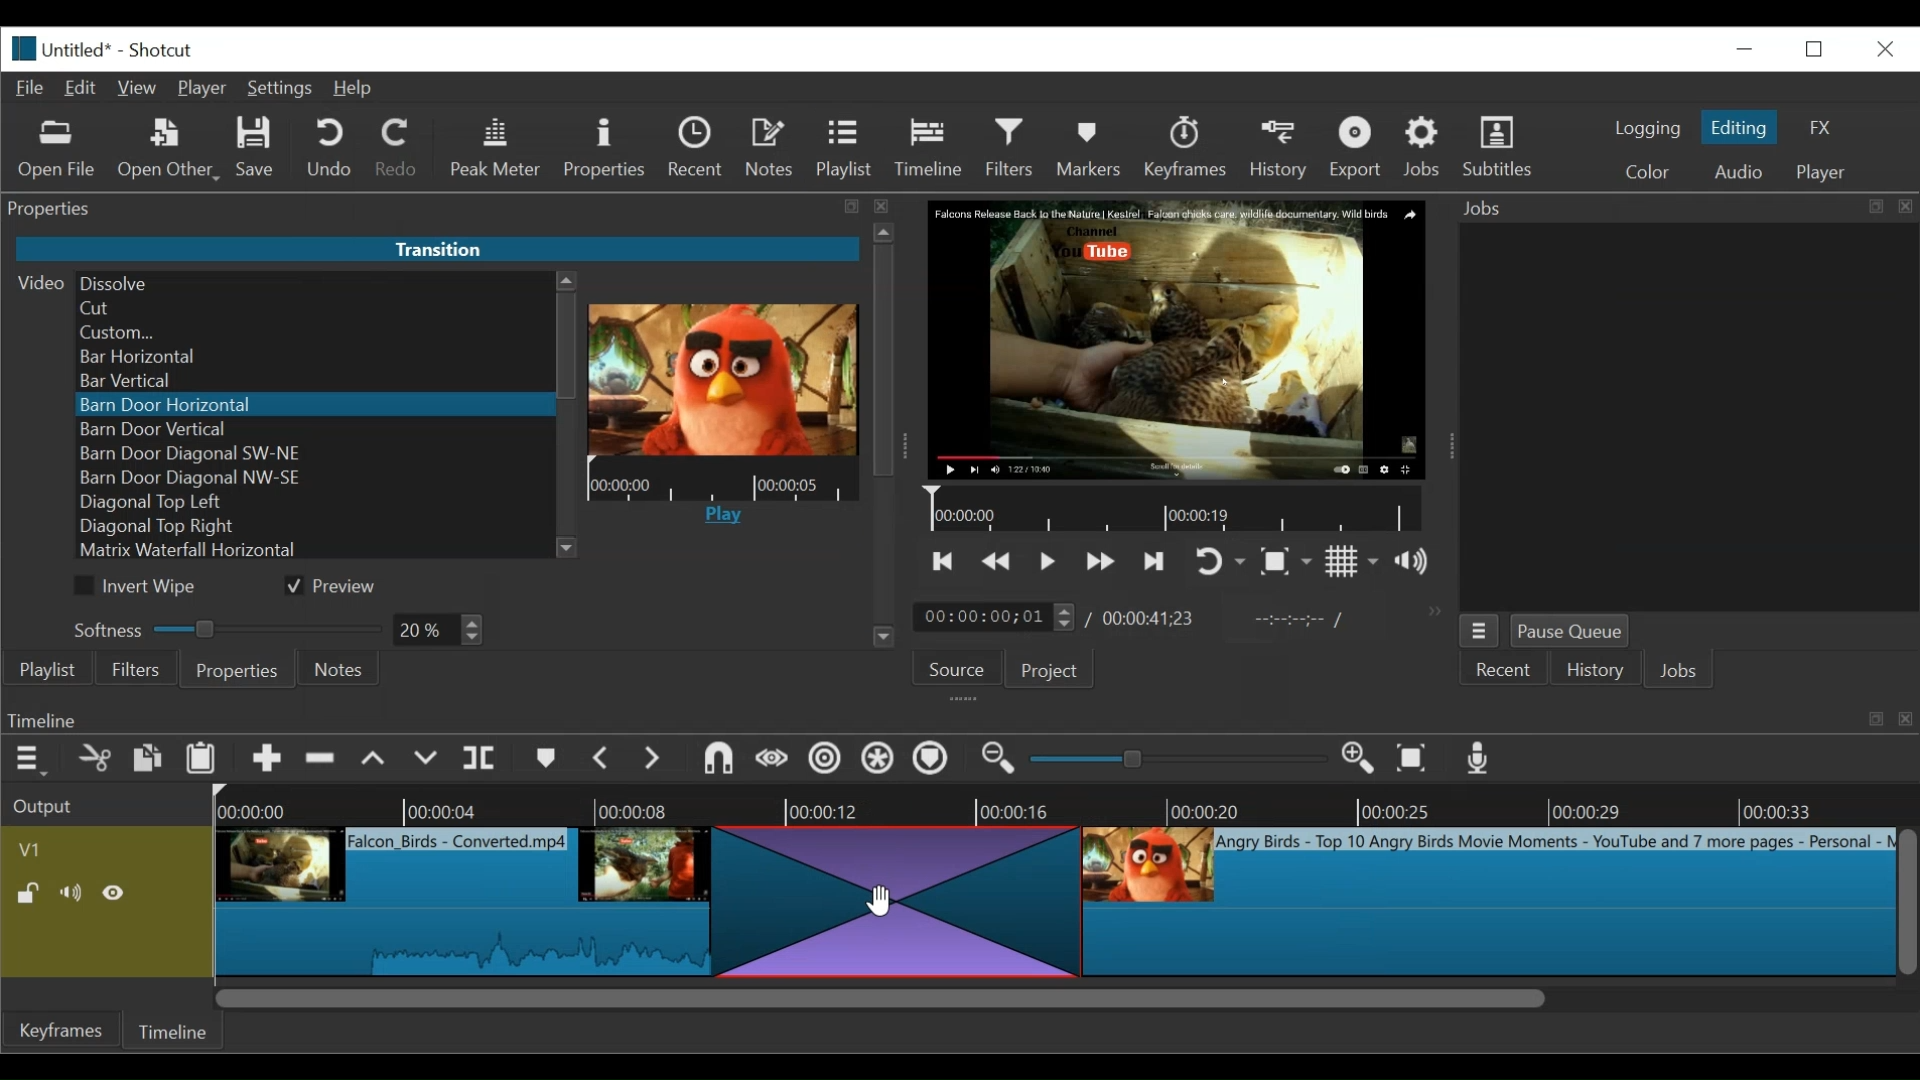 This screenshot has height=1080, width=1920. I want to click on Properties, so click(607, 149).